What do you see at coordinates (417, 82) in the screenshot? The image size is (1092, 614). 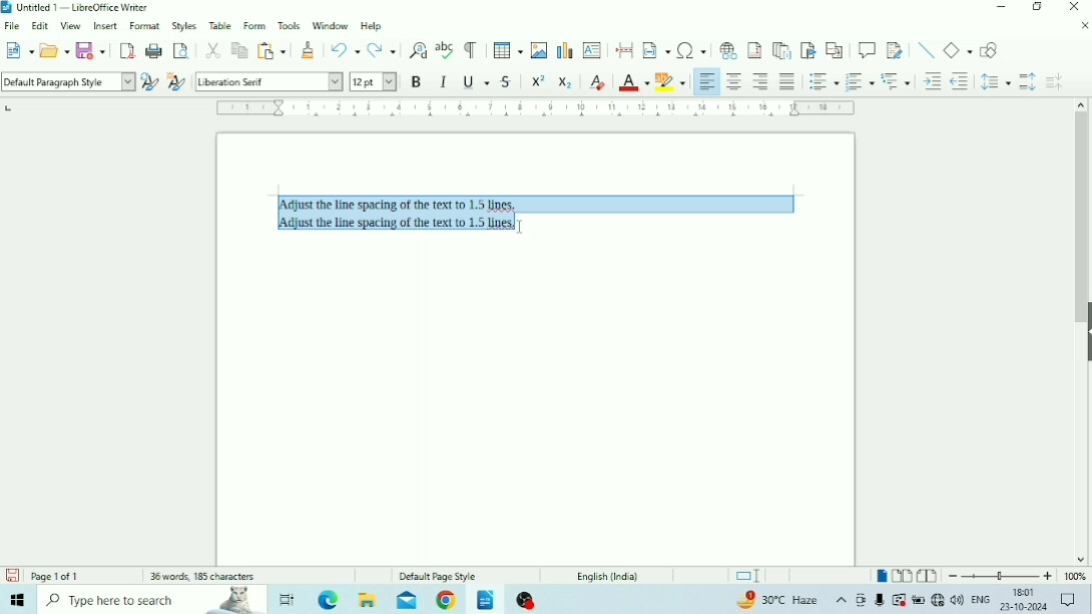 I see `Bold` at bounding box center [417, 82].